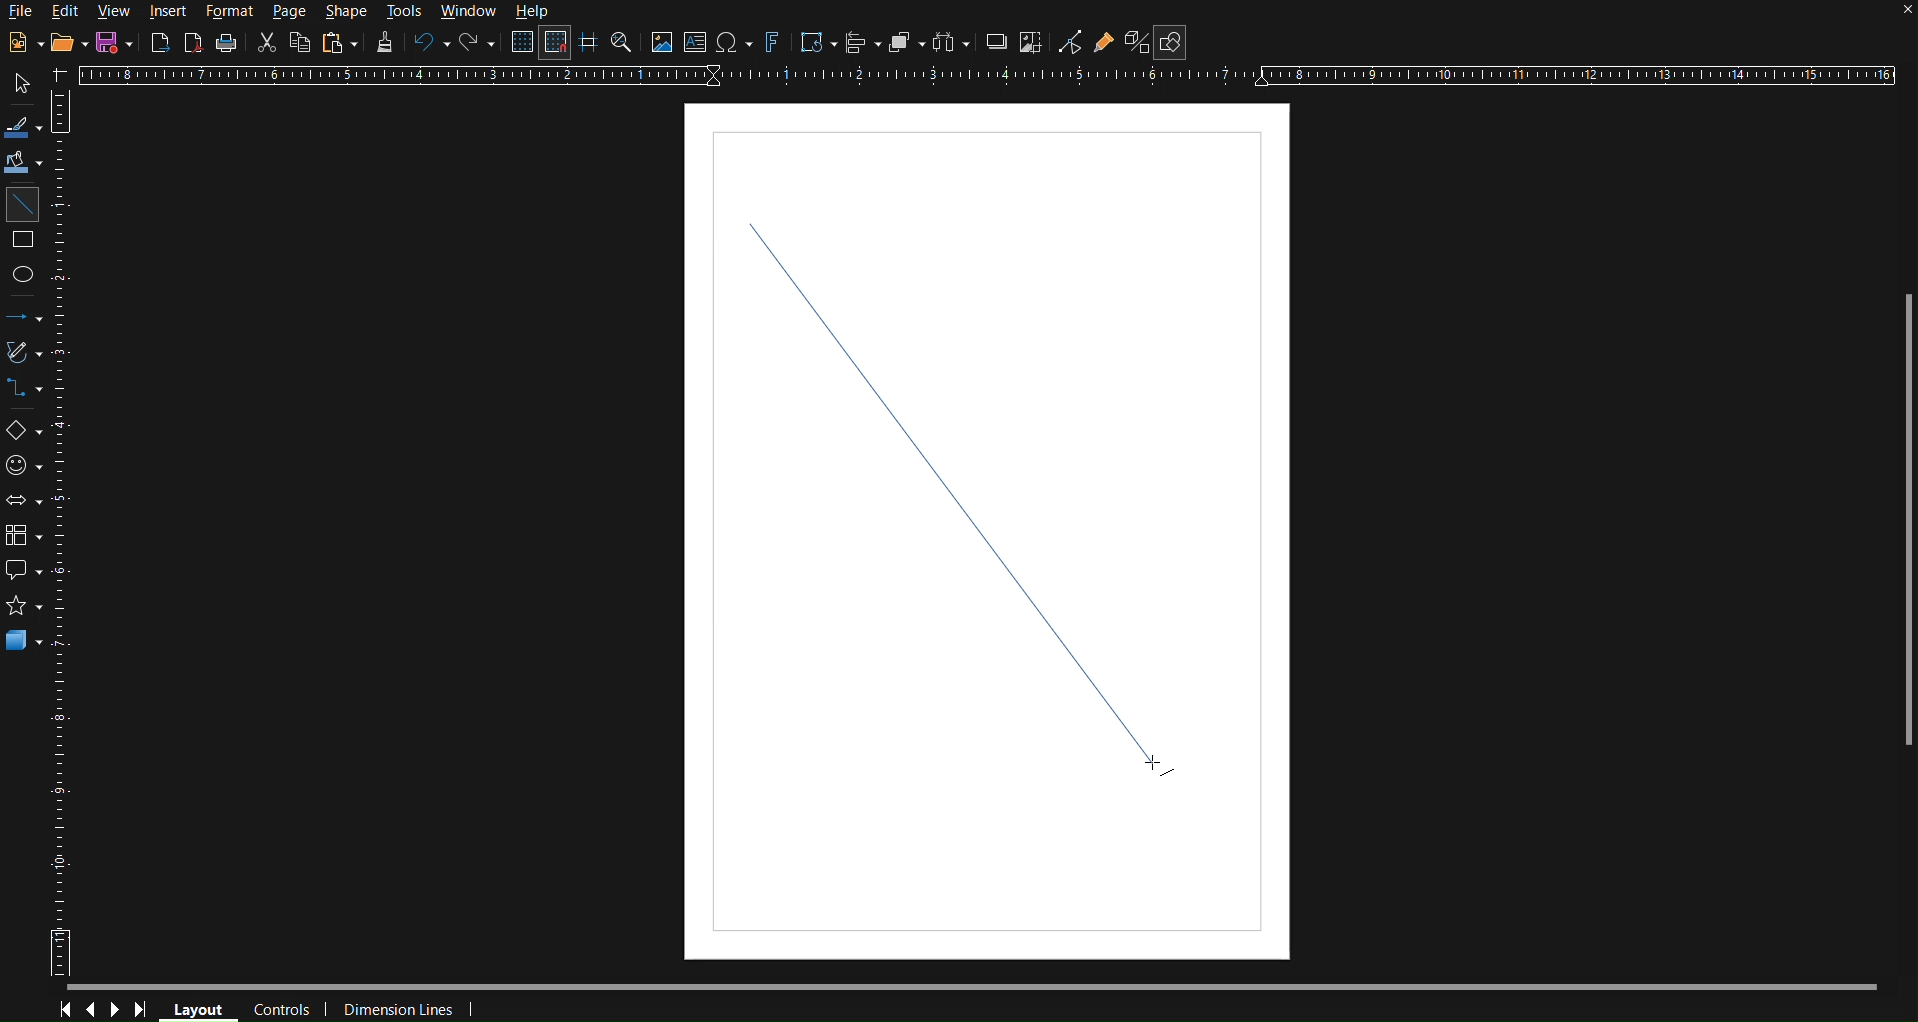 The width and height of the screenshot is (1918, 1022). What do you see at coordinates (22, 14) in the screenshot?
I see `File` at bounding box center [22, 14].